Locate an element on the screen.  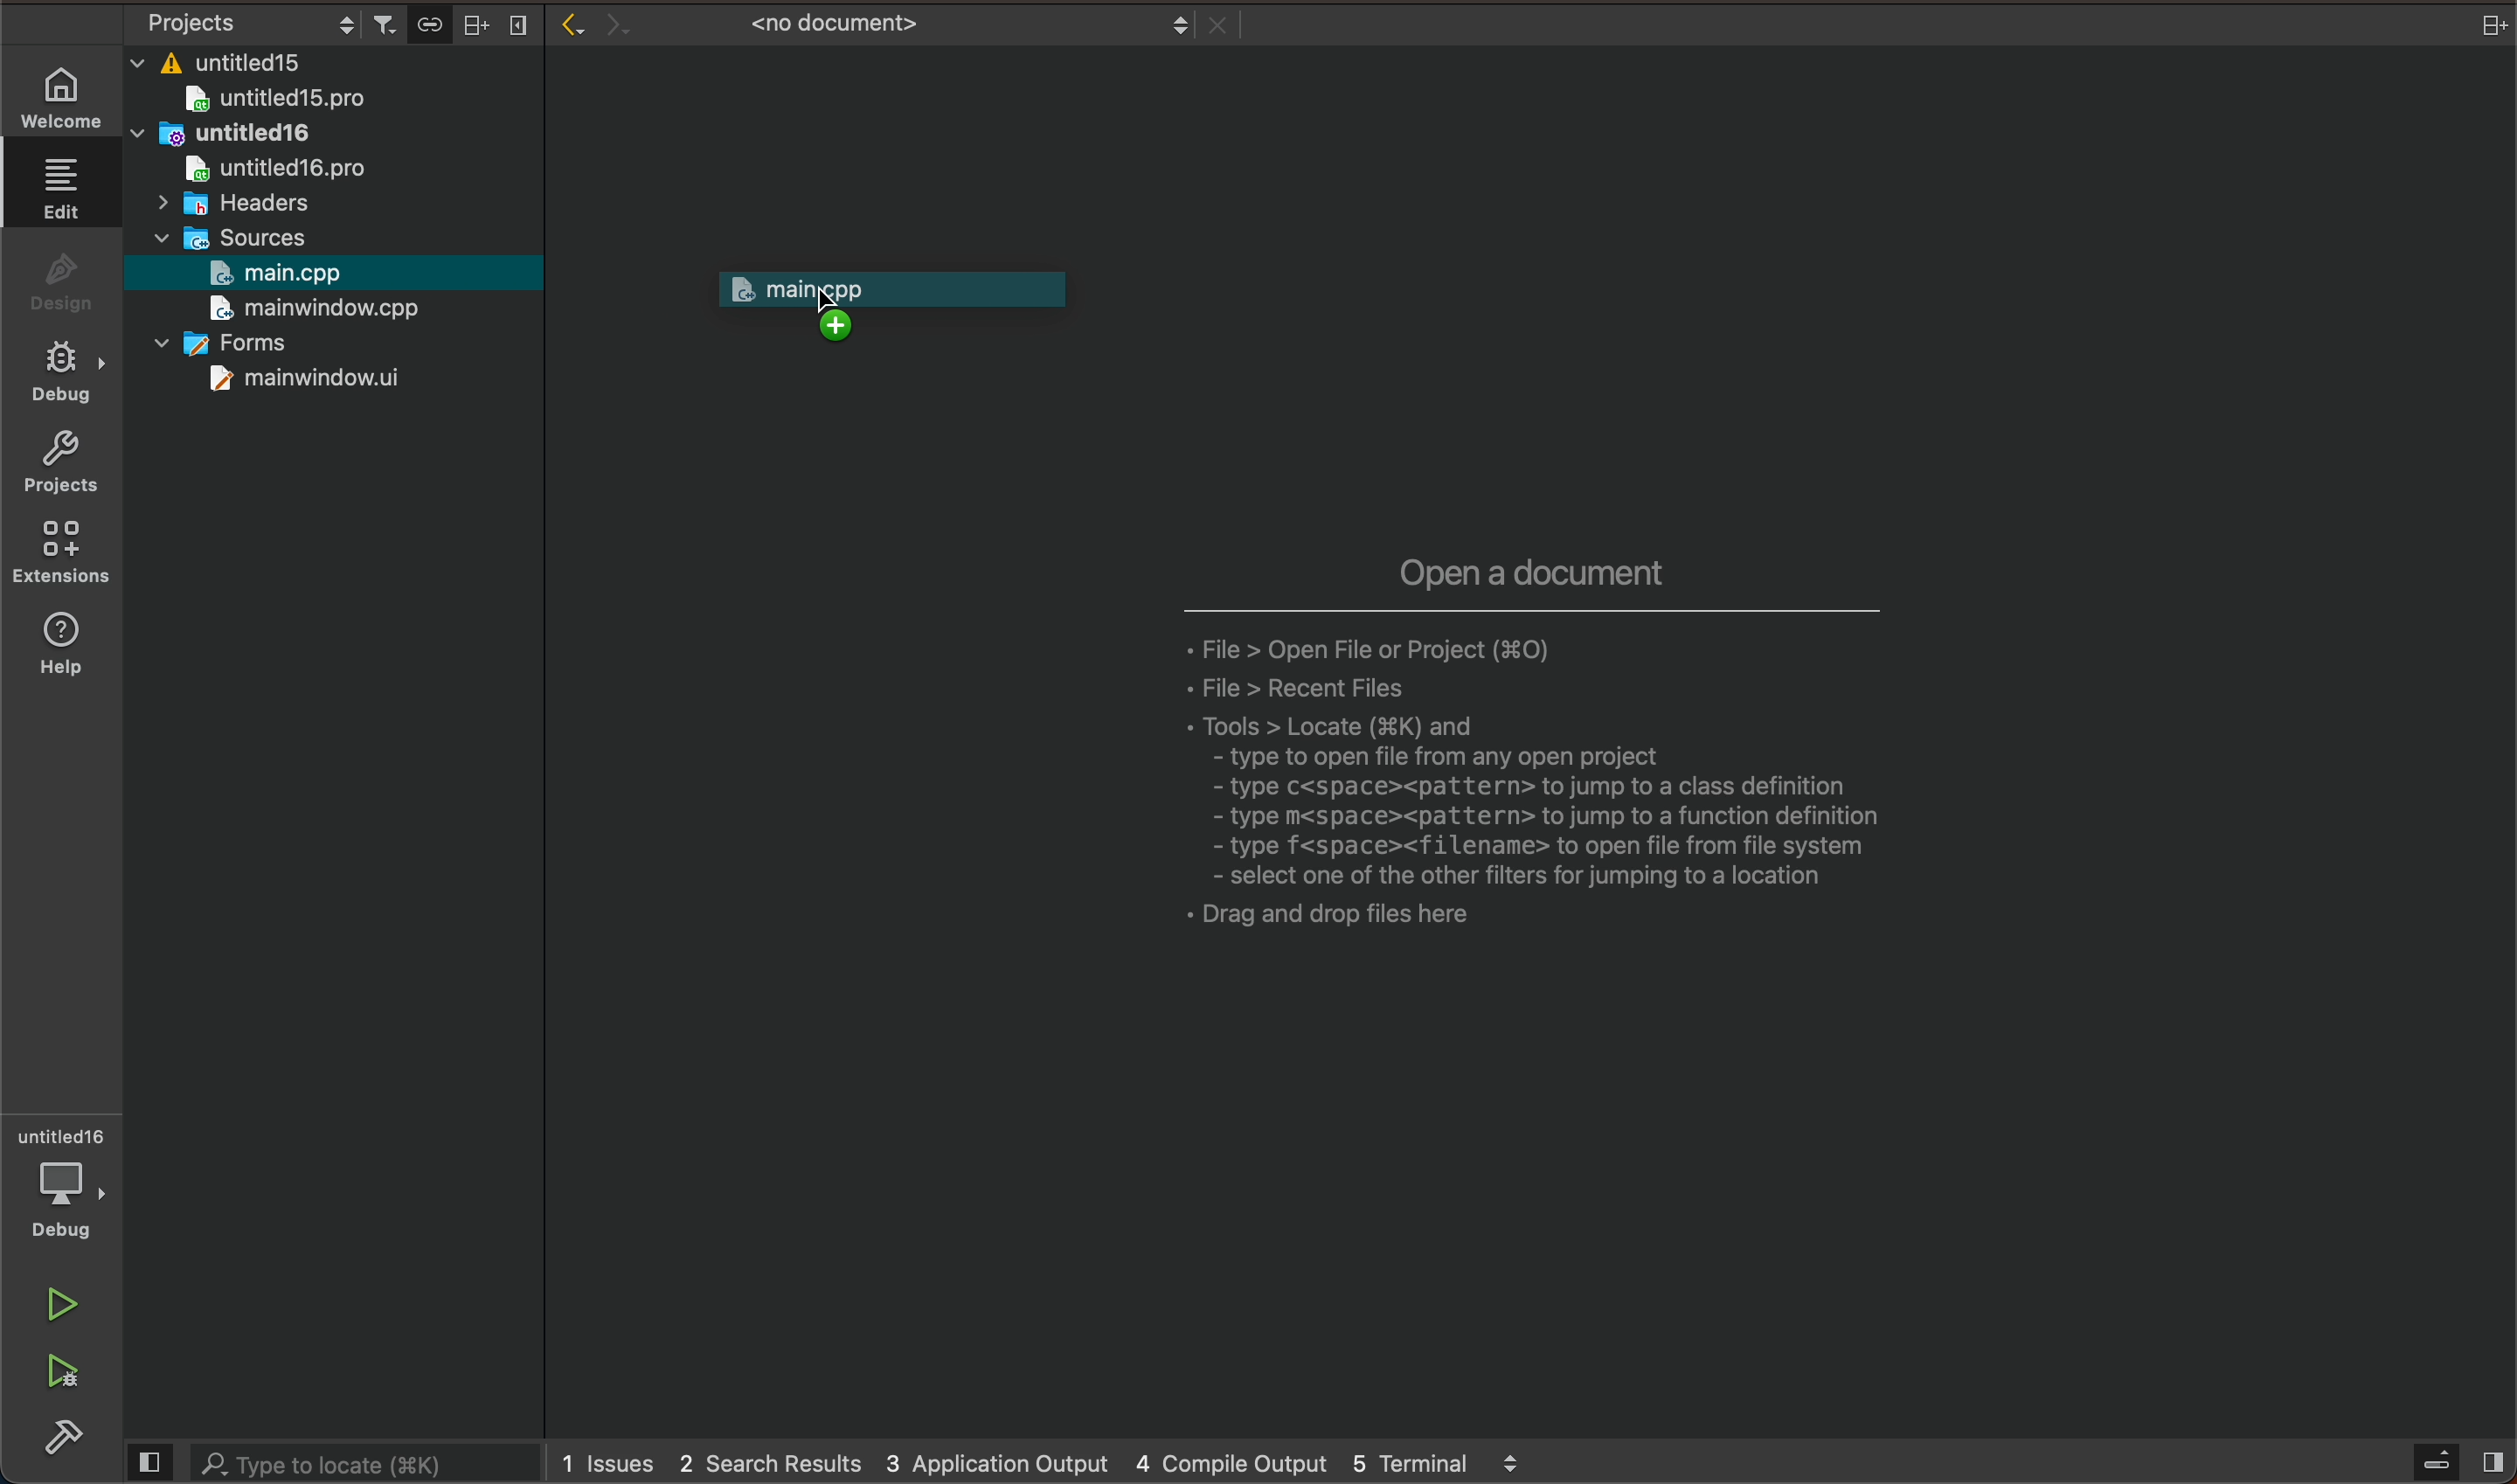
untitled 15 is located at coordinates (301, 102).